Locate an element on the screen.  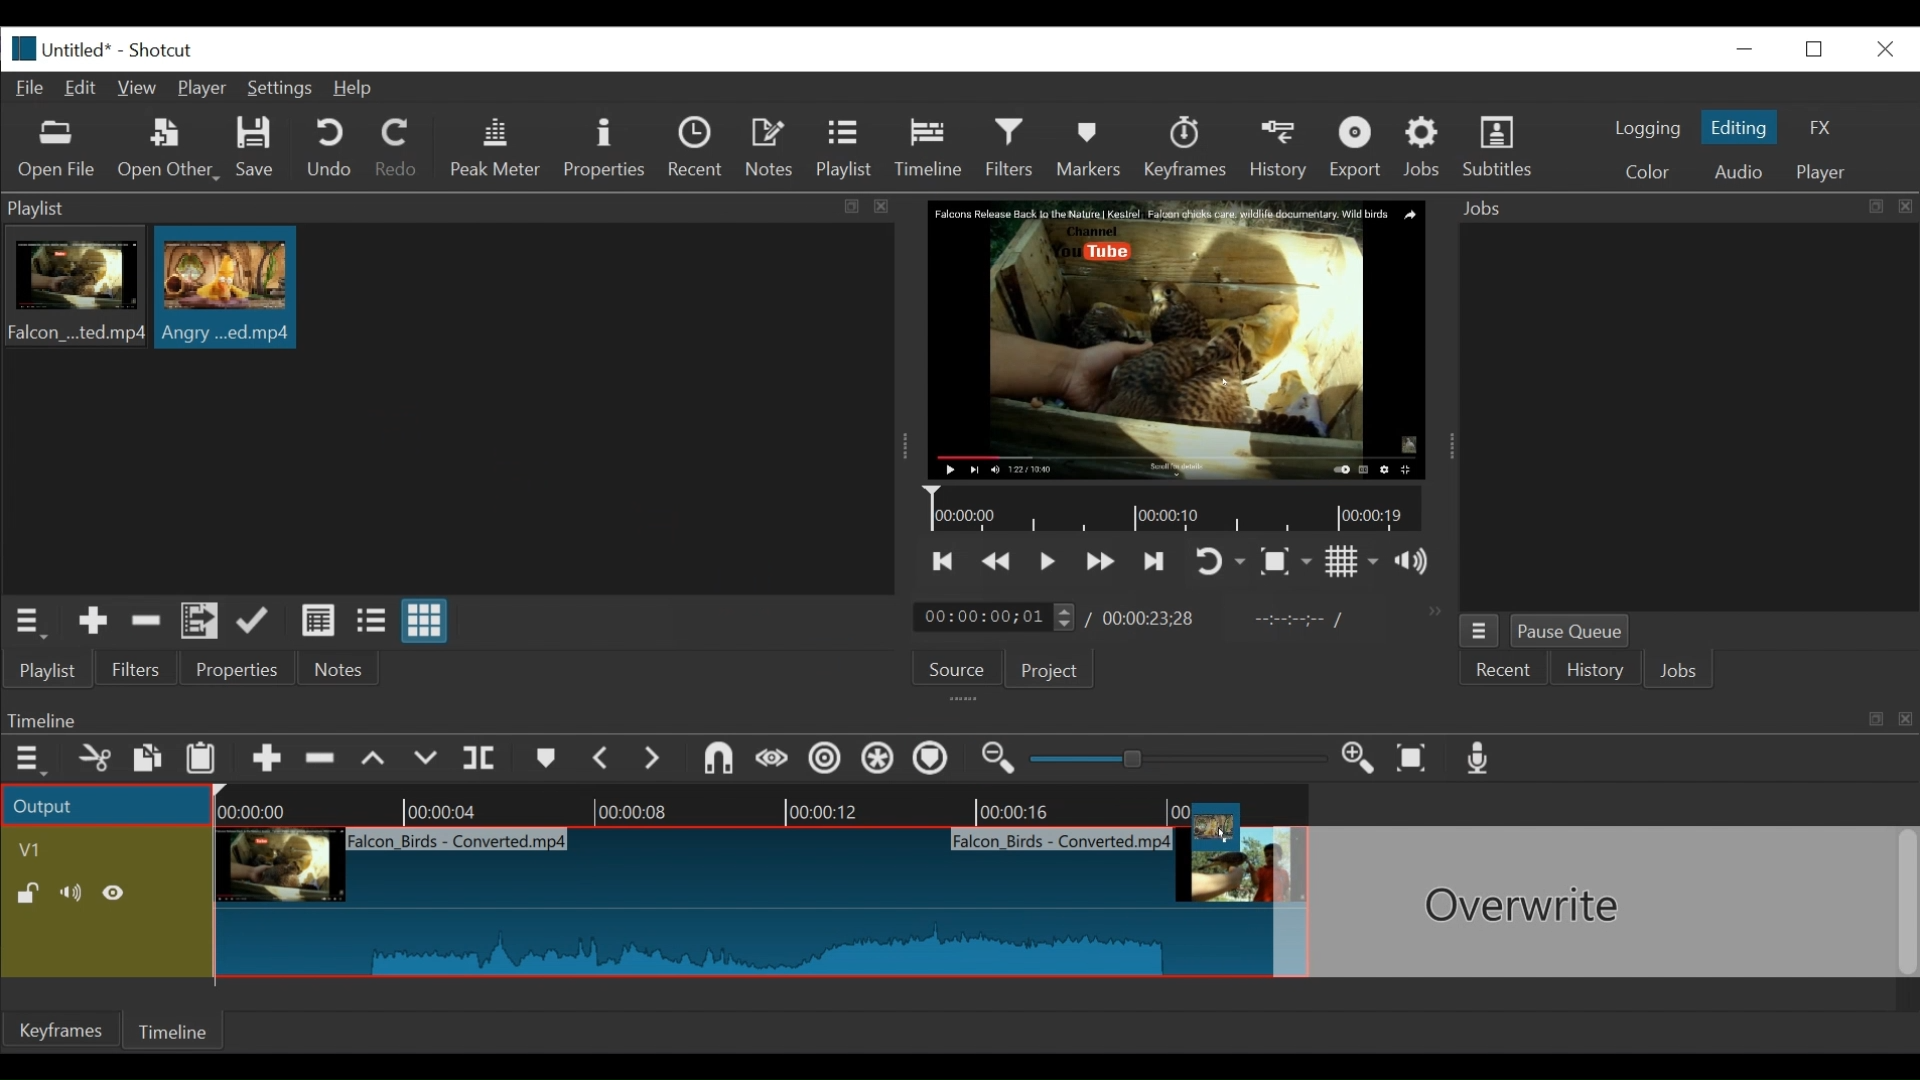
Open file is located at coordinates (57, 150).